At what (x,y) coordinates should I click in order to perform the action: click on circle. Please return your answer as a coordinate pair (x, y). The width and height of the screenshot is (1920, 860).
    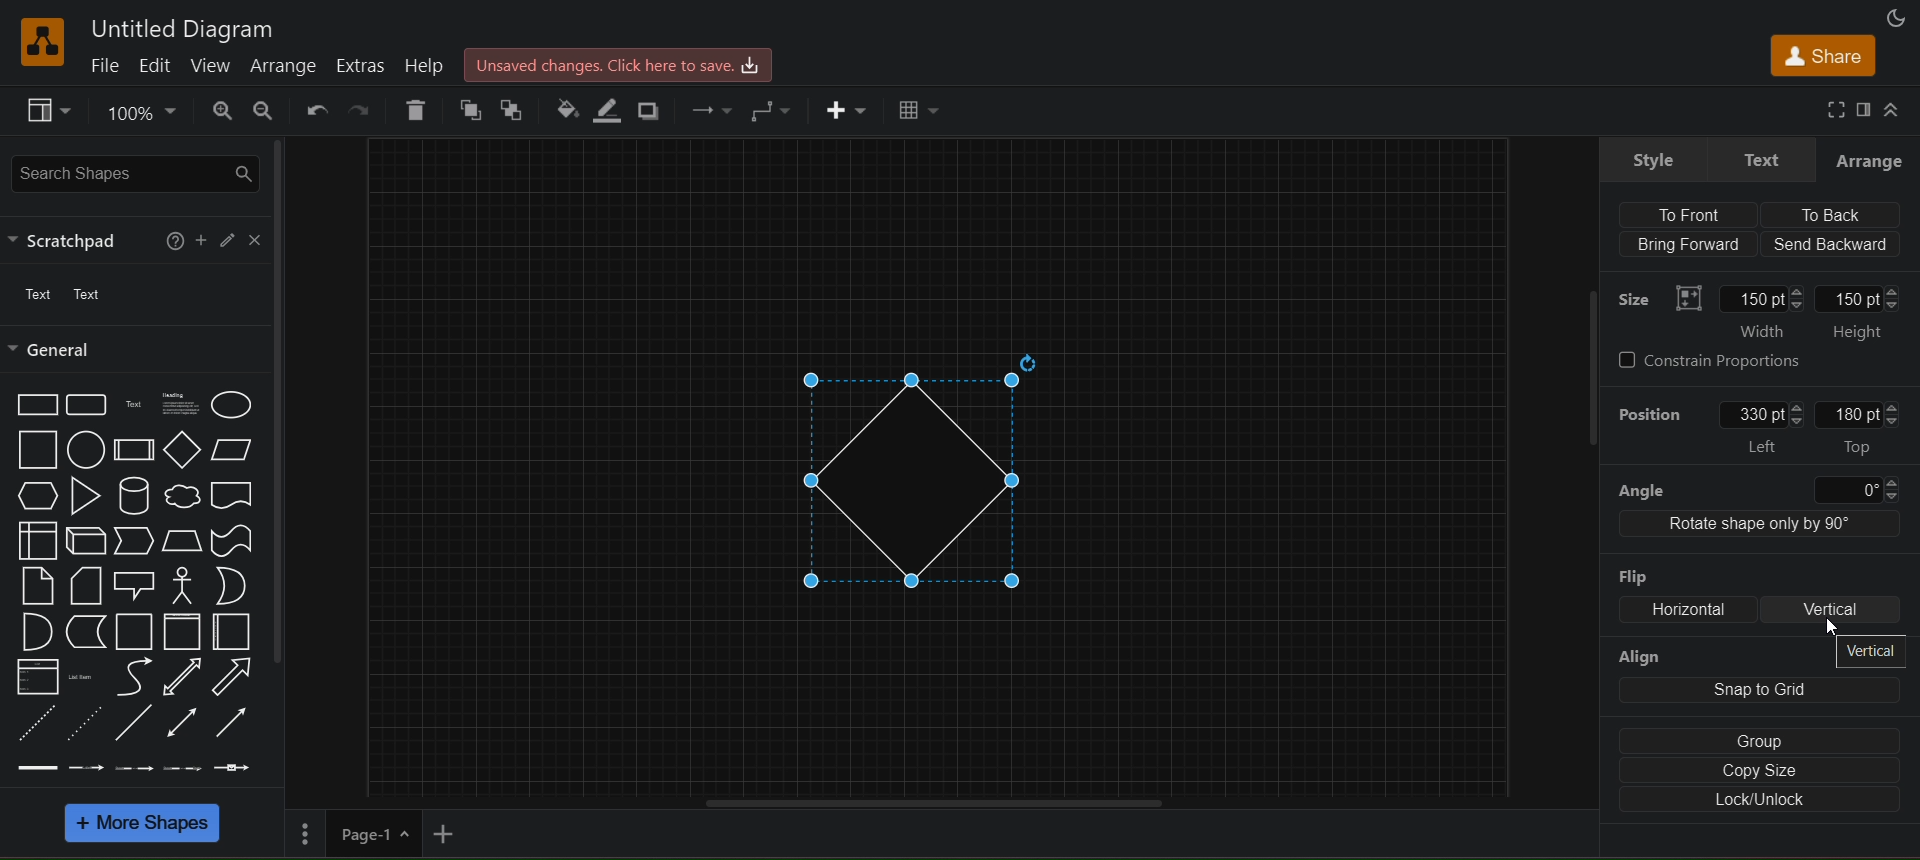
    Looking at the image, I should click on (83, 448).